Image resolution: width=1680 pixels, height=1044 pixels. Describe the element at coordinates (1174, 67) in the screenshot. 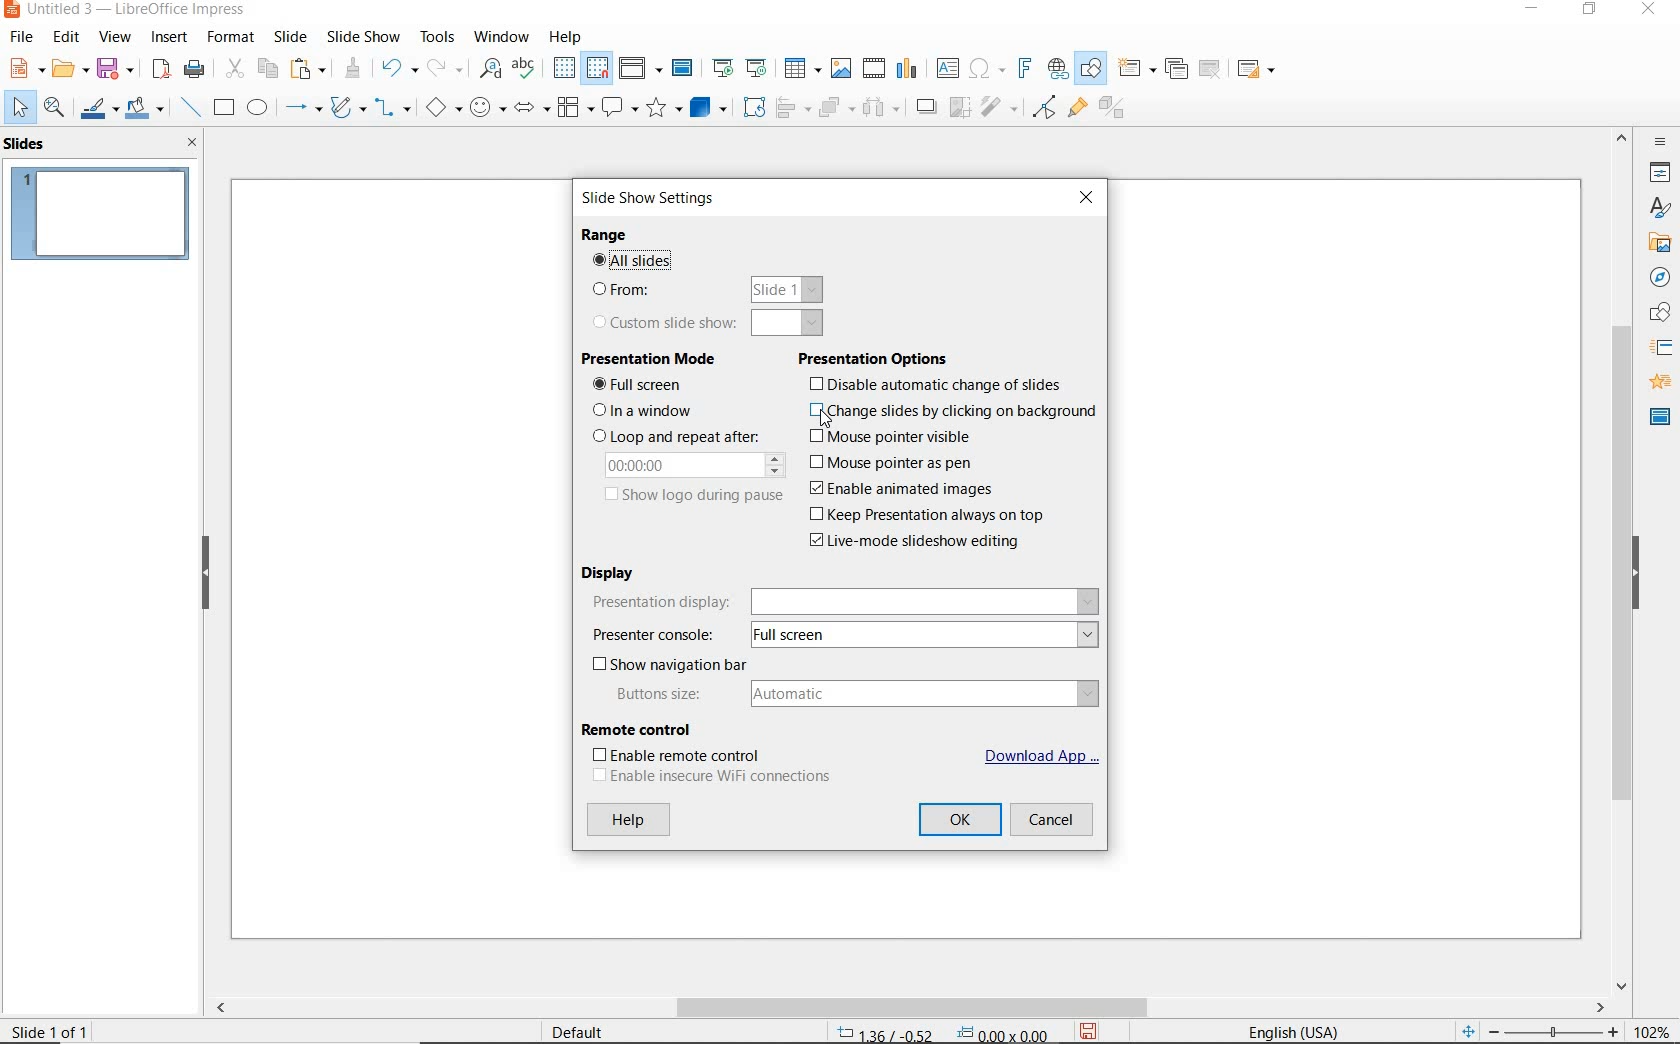

I see `DUPLICATE SLIDE` at that location.